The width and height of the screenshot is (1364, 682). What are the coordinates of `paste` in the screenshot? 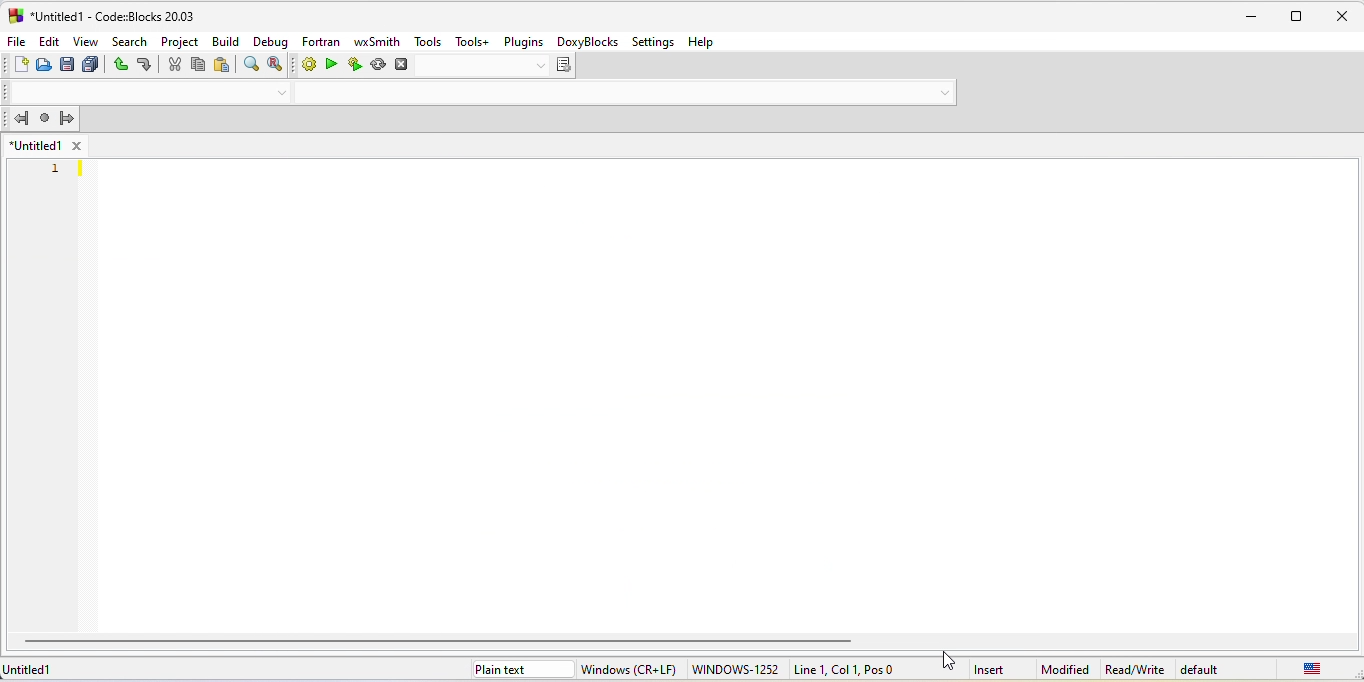 It's located at (223, 65).